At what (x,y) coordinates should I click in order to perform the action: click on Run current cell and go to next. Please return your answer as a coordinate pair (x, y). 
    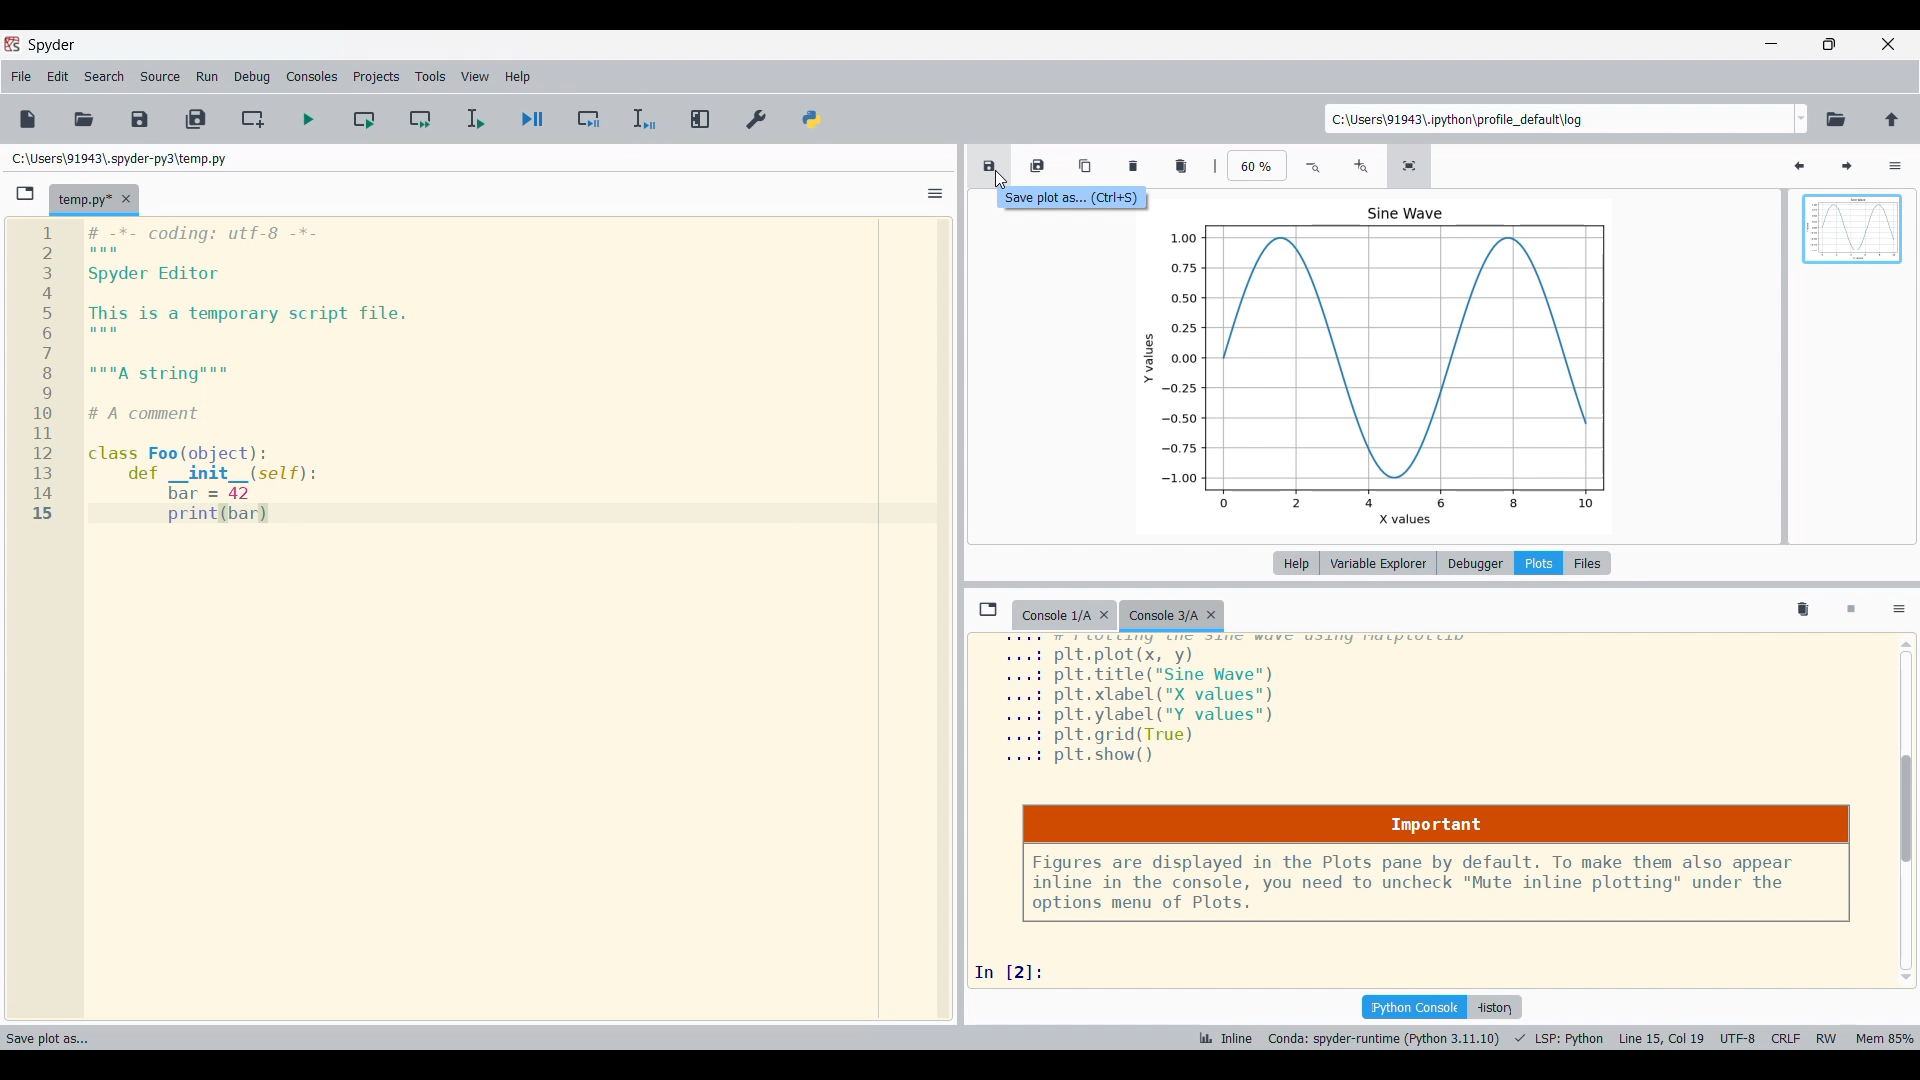
    Looking at the image, I should click on (421, 119).